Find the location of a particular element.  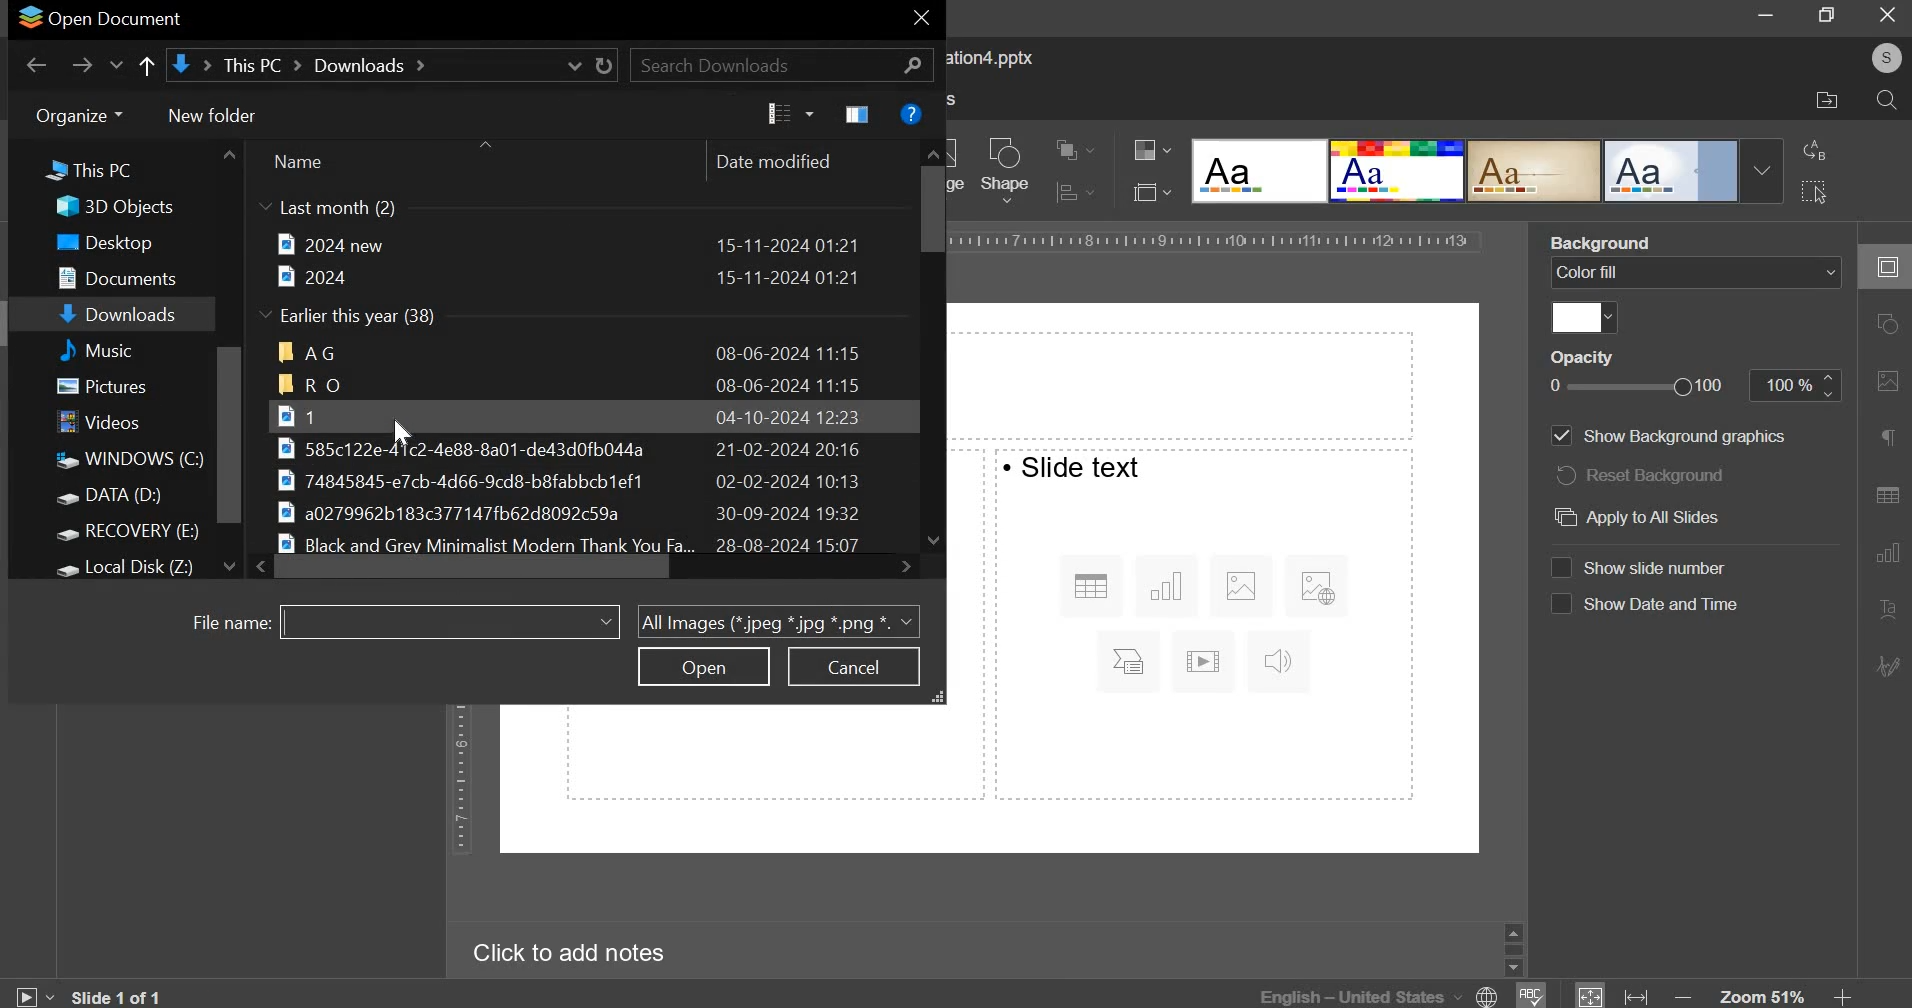

maximize is located at coordinates (1829, 14).